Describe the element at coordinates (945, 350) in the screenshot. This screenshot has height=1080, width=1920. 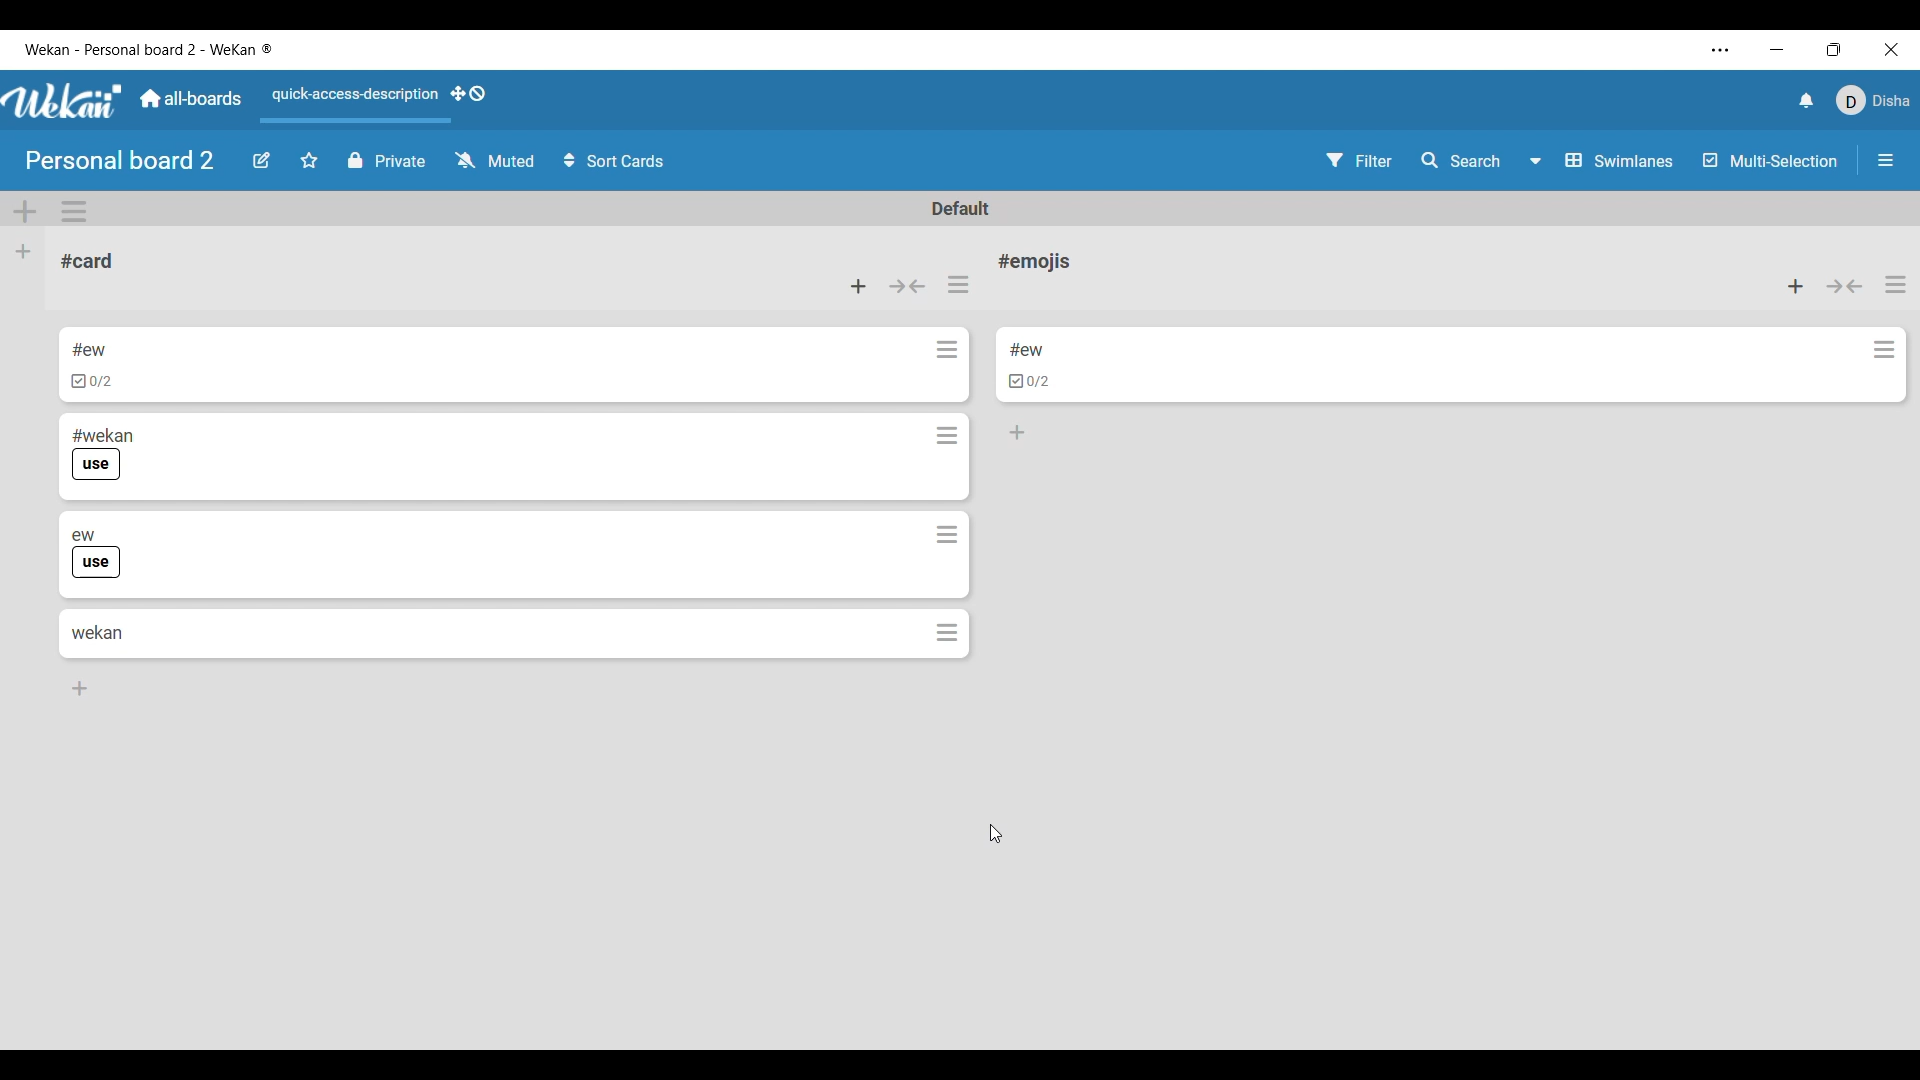
I see `Card actions ` at that location.